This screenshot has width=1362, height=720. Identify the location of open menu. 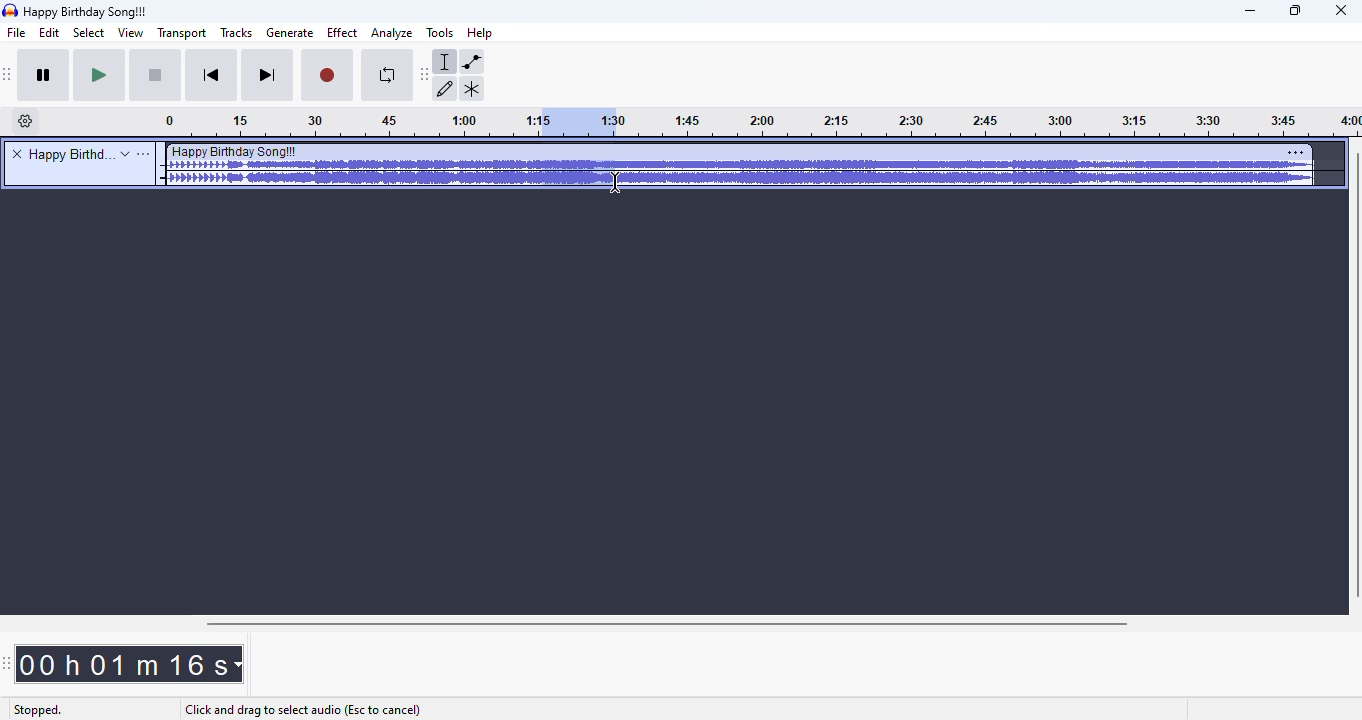
(144, 154).